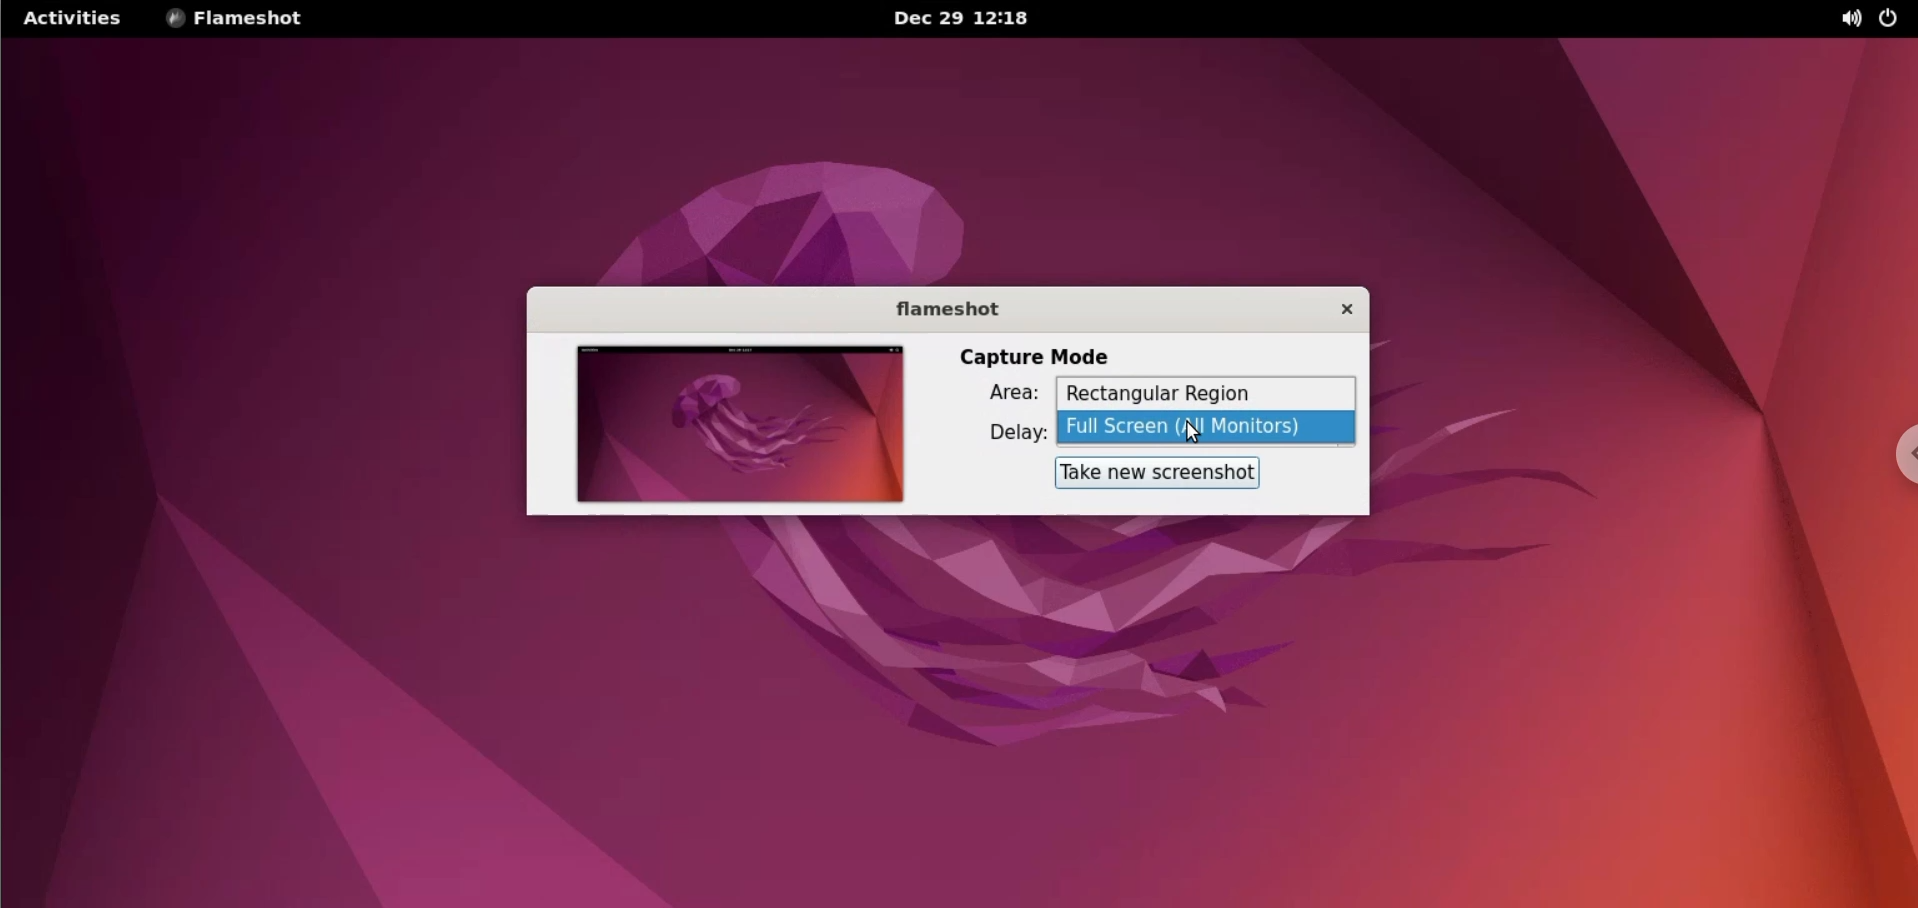 This screenshot has width=1918, height=908. Describe the element at coordinates (1002, 392) in the screenshot. I see `Area label` at that location.